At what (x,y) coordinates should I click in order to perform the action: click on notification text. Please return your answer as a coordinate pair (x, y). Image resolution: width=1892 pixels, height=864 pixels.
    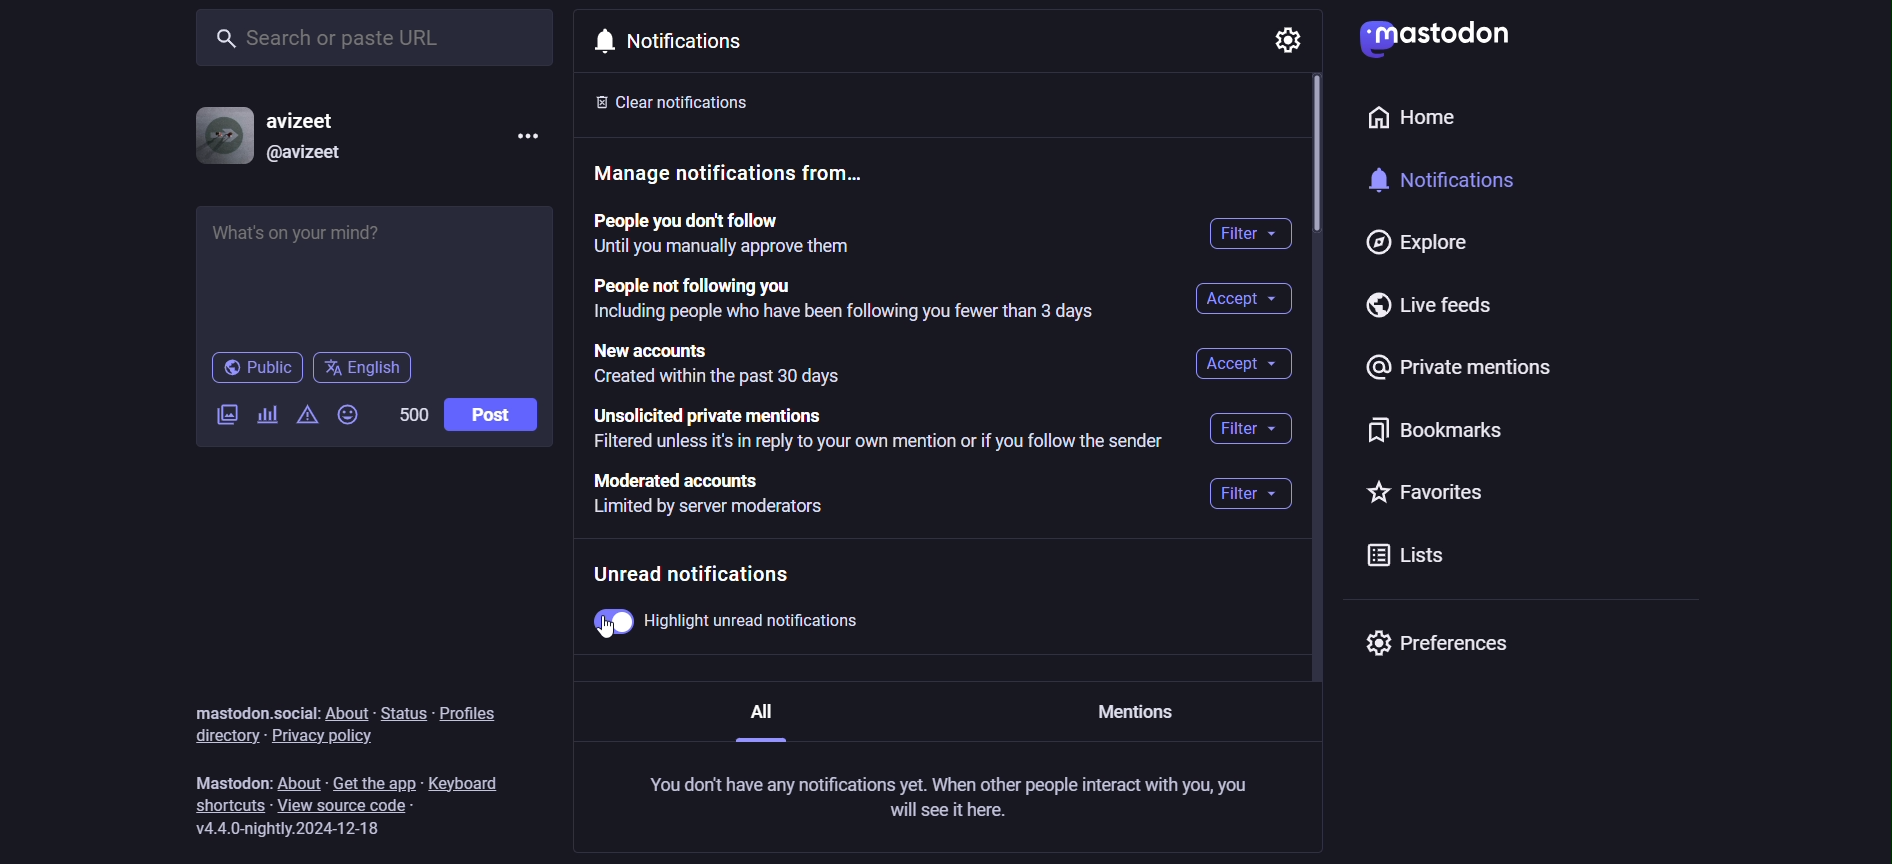
    Looking at the image, I should click on (954, 797).